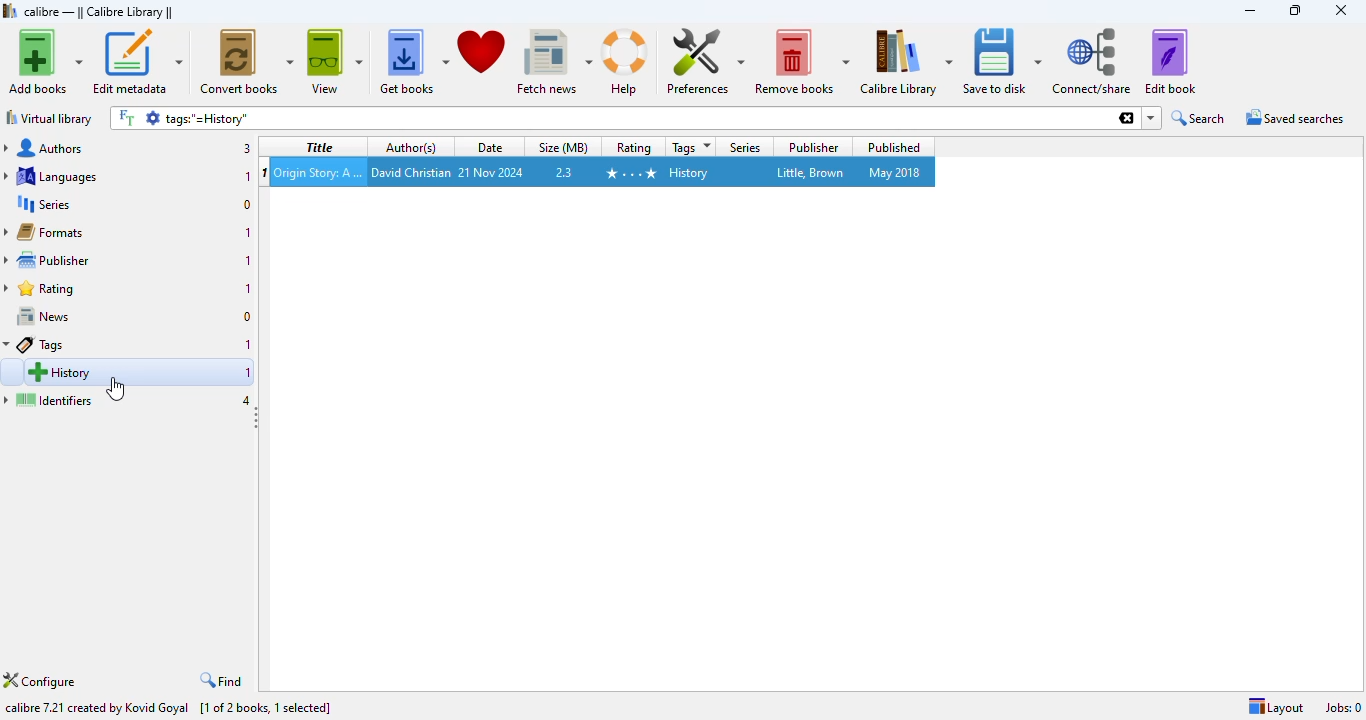  Describe the element at coordinates (61, 373) in the screenshot. I see `history` at that location.